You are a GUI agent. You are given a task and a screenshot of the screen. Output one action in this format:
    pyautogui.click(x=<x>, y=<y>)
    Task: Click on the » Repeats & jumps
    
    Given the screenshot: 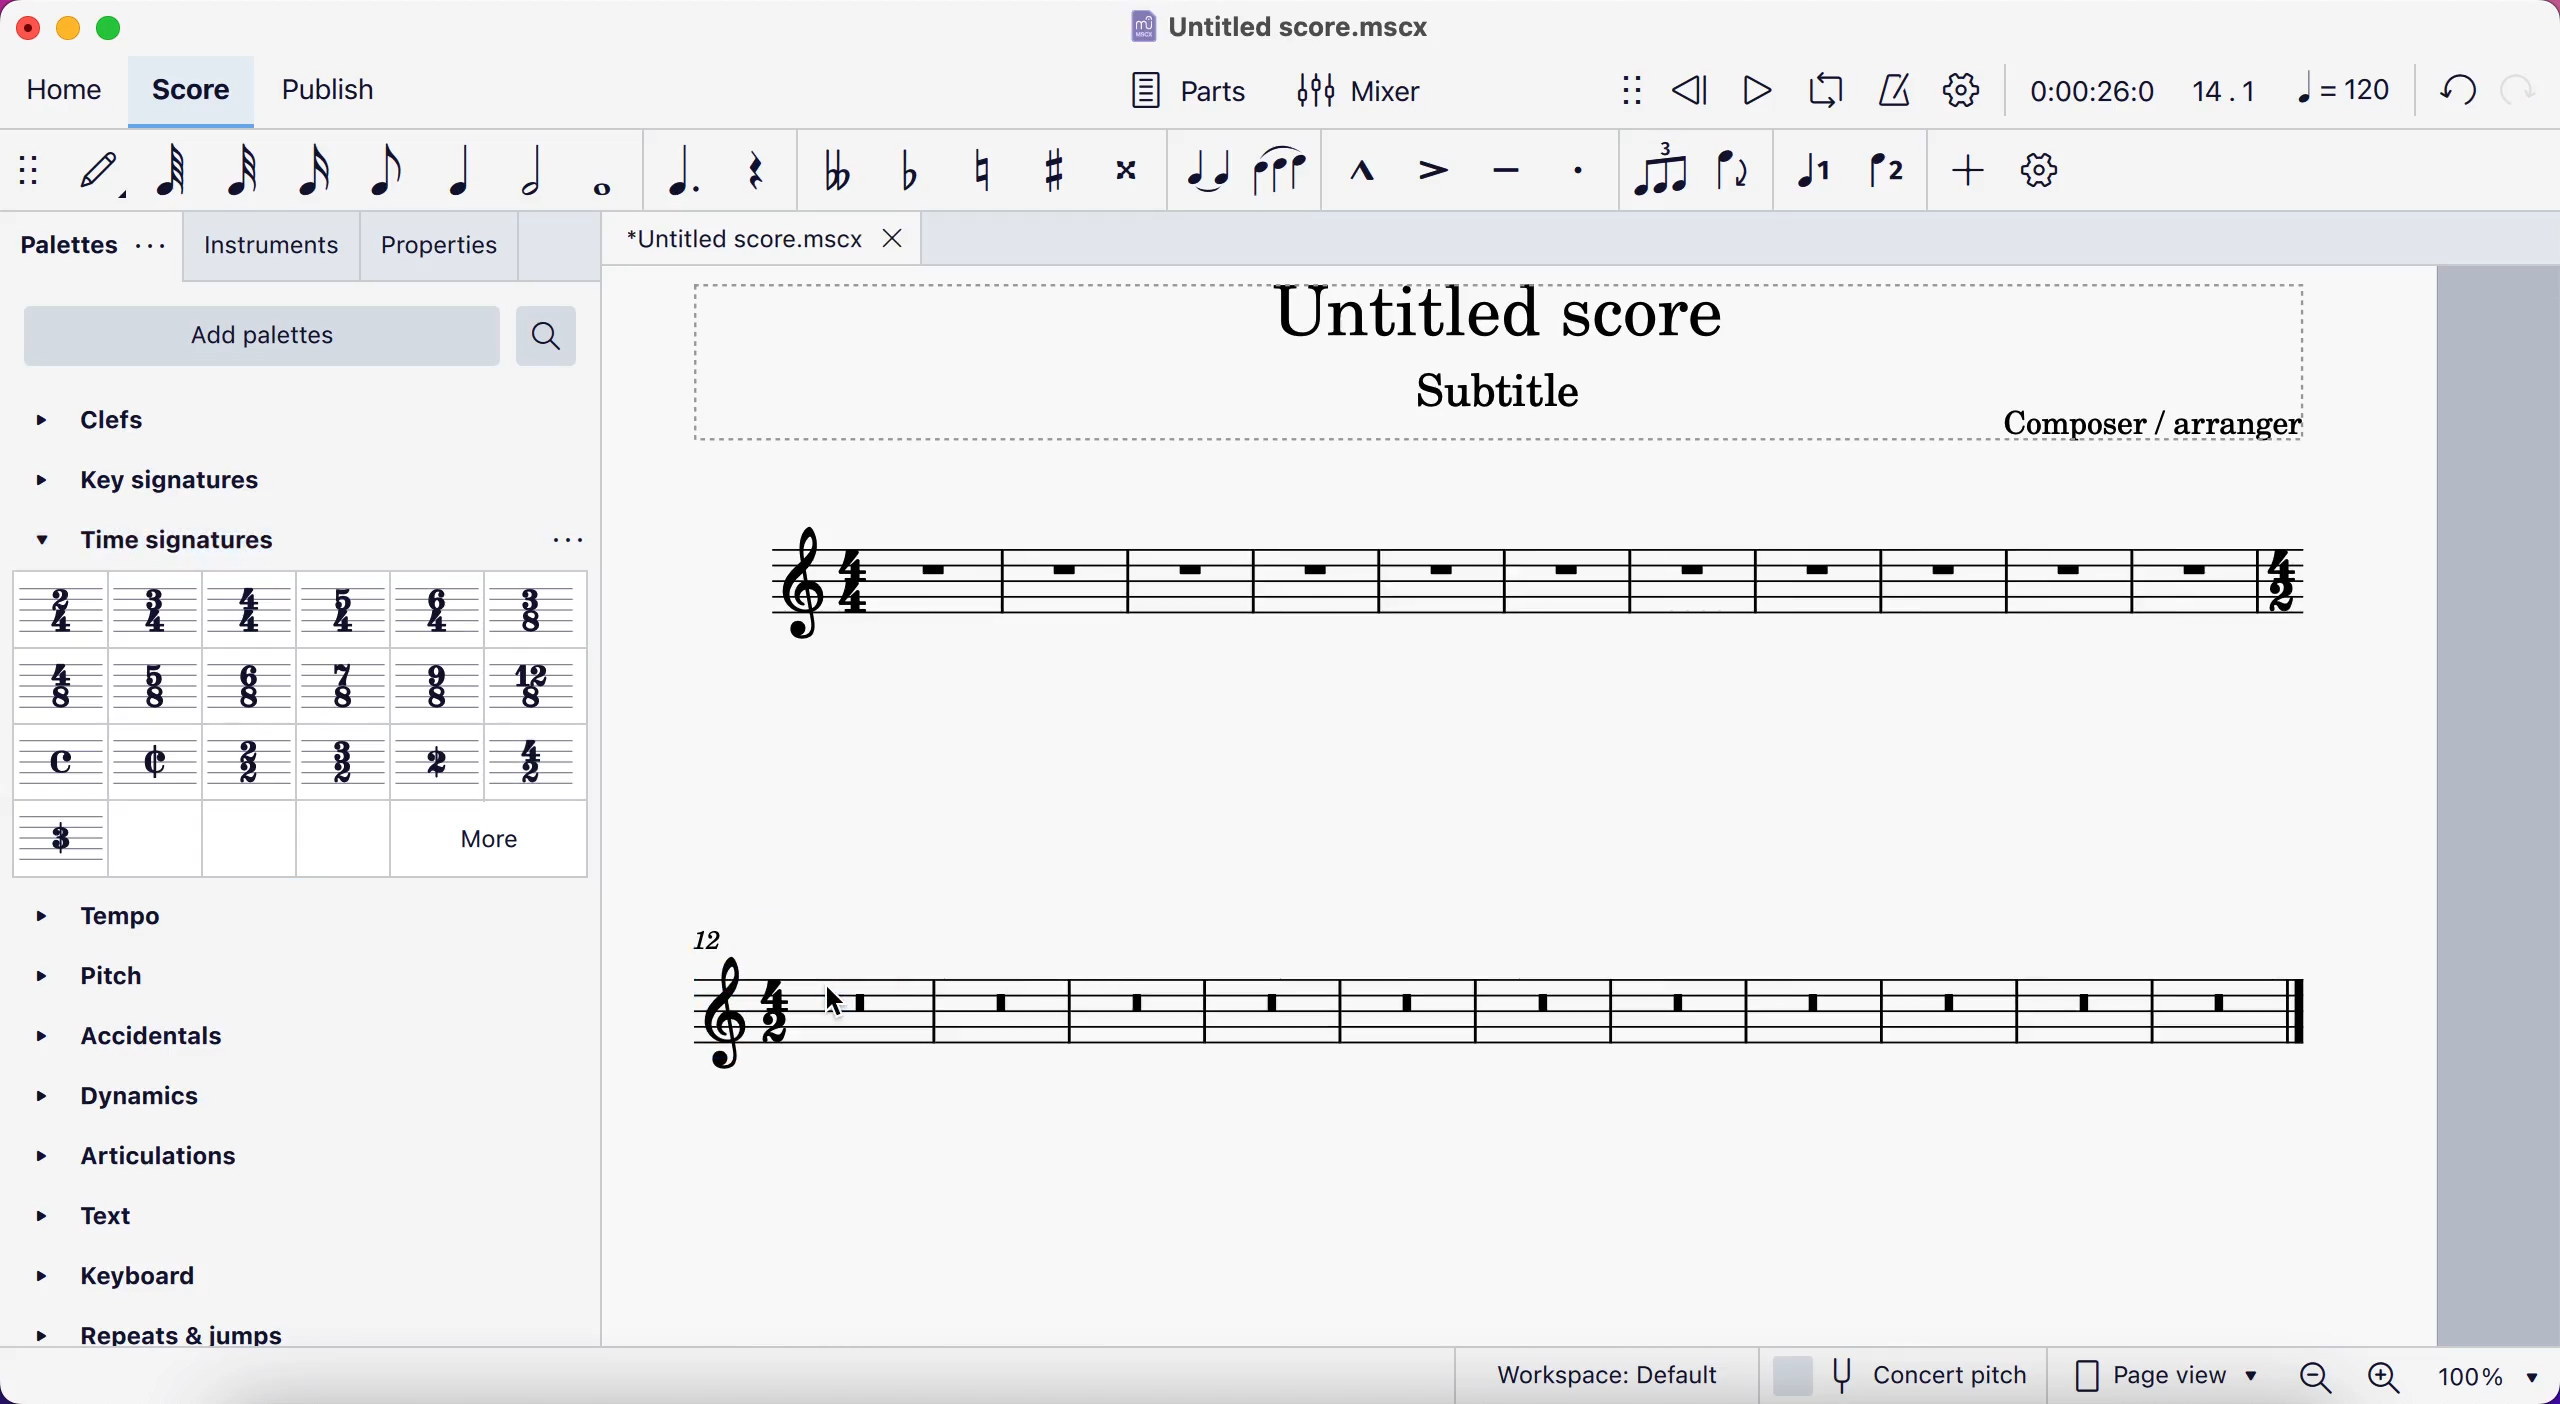 What is the action you would take?
    pyautogui.click(x=143, y=1340)
    